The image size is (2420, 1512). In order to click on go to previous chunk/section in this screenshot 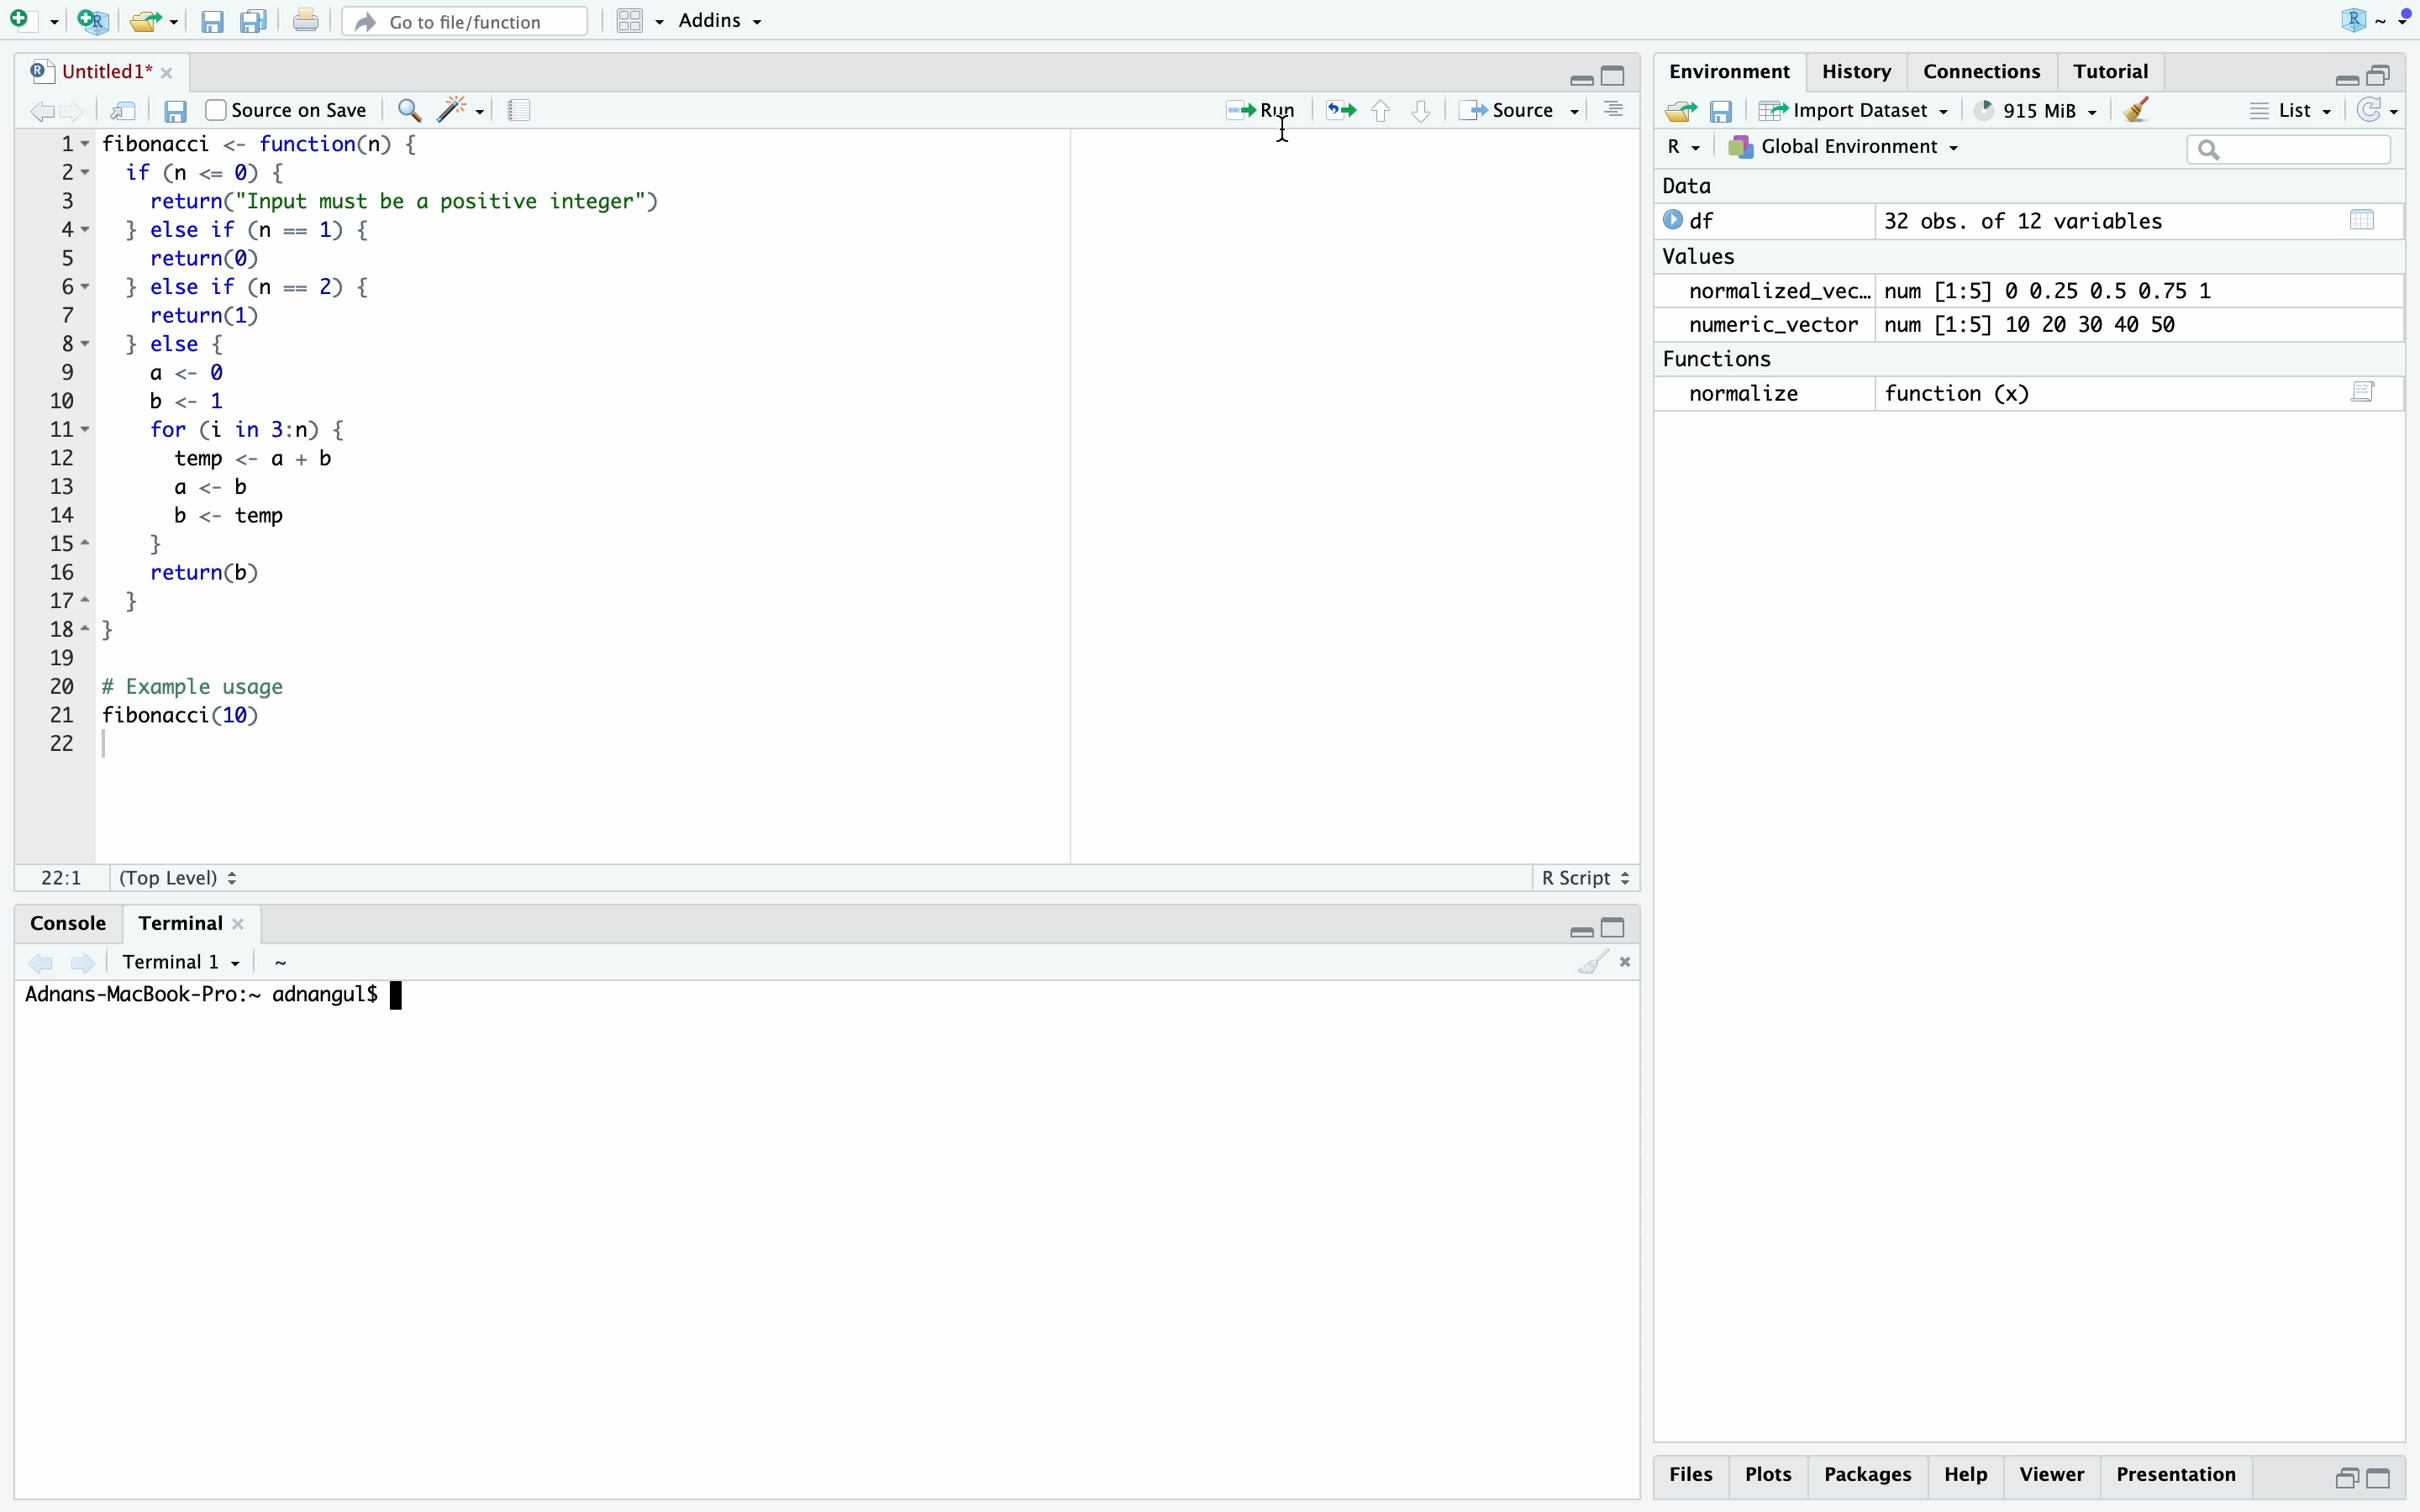, I will do `click(1383, 115)`.